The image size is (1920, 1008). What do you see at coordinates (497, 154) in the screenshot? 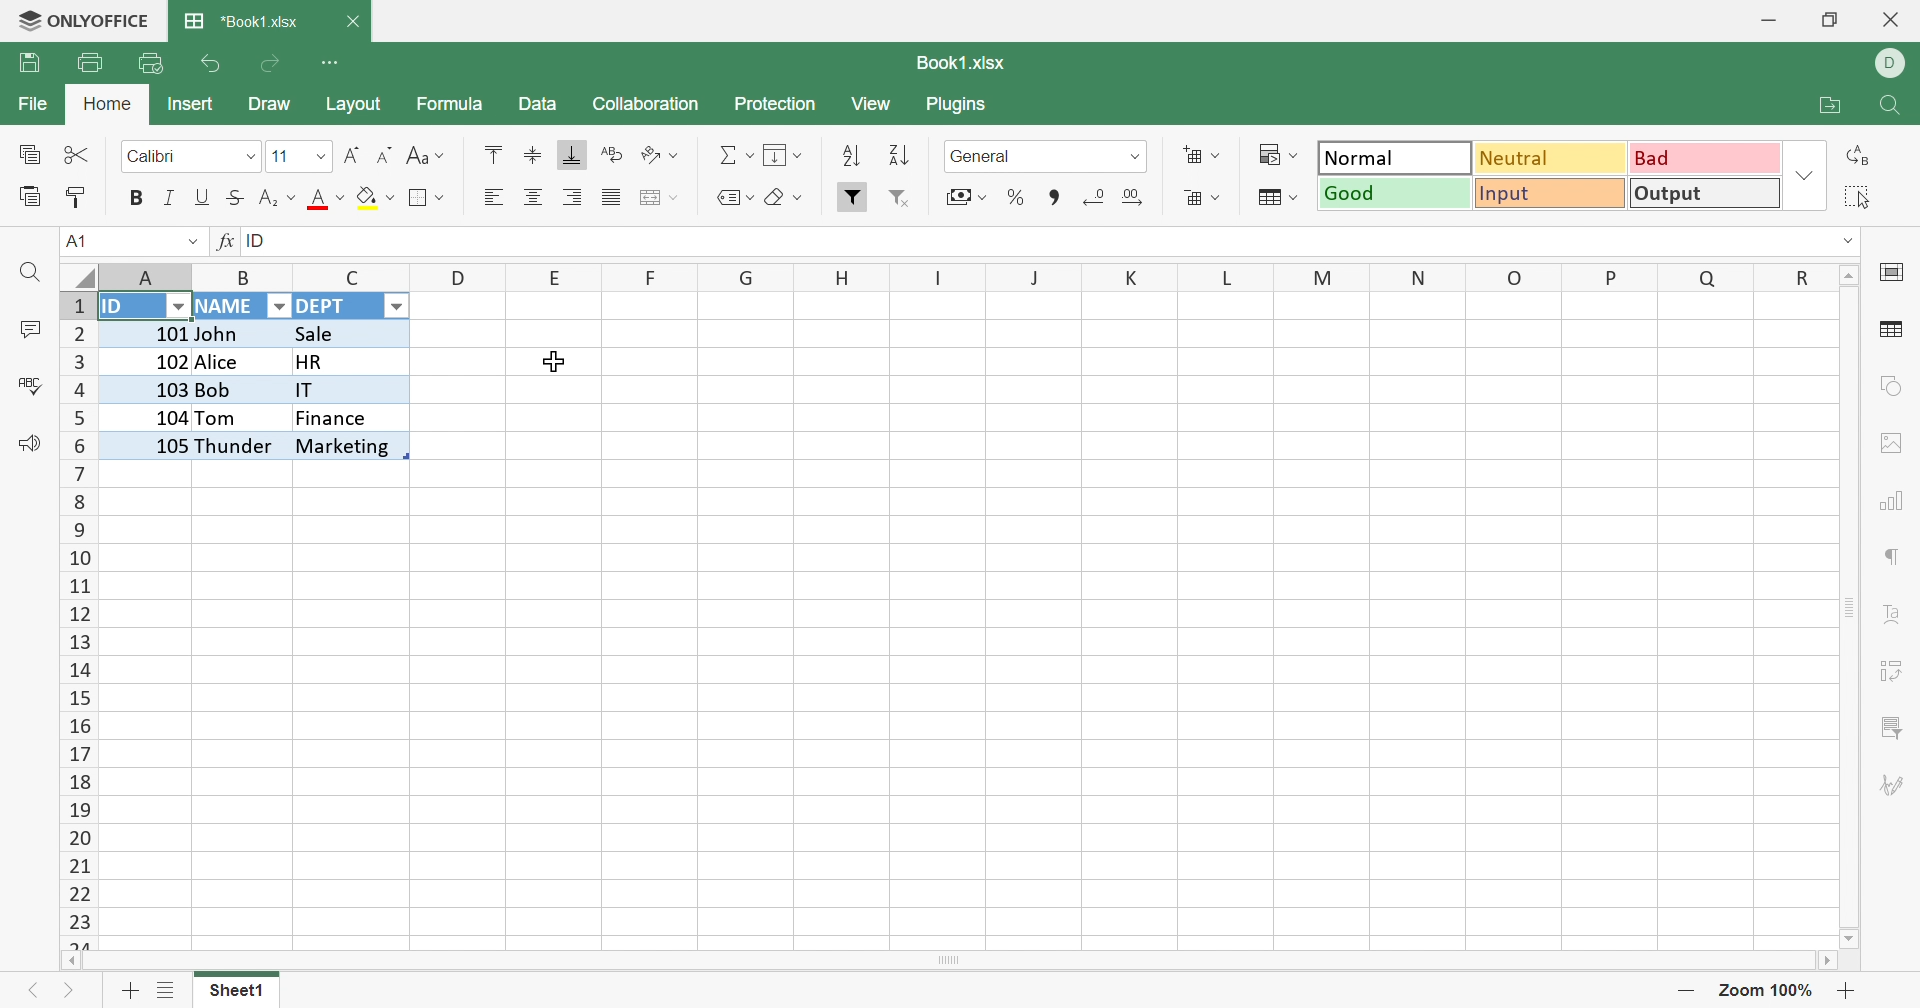
I see `Align Top` at bounding box center [497, 154].